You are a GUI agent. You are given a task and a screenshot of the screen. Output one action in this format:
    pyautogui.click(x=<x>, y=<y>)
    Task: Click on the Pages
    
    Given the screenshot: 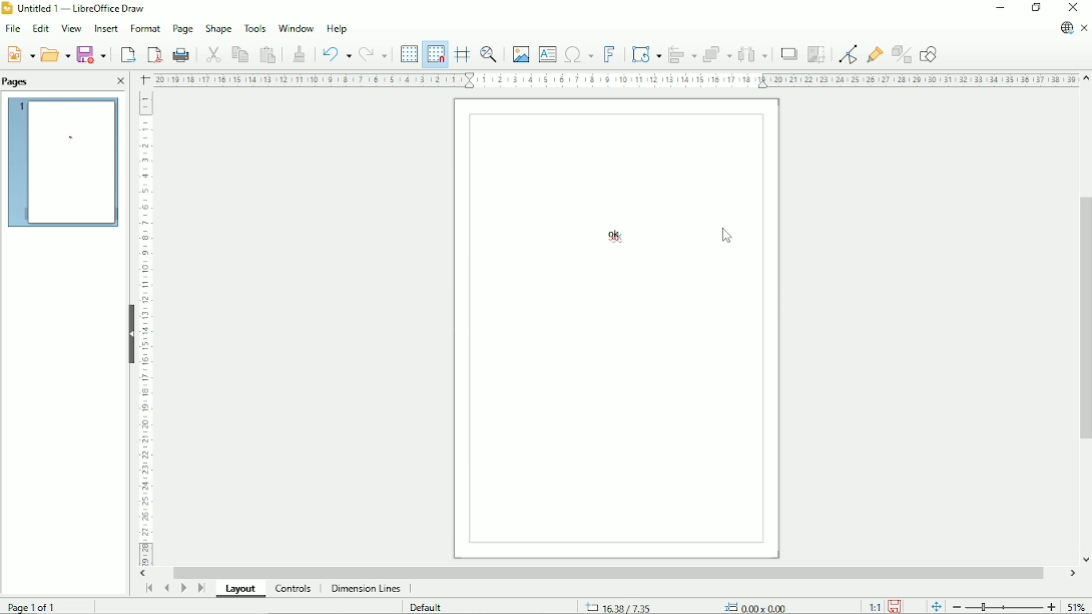 What is the action you would take?
    pyautogui.click(x=21, y=82)
    